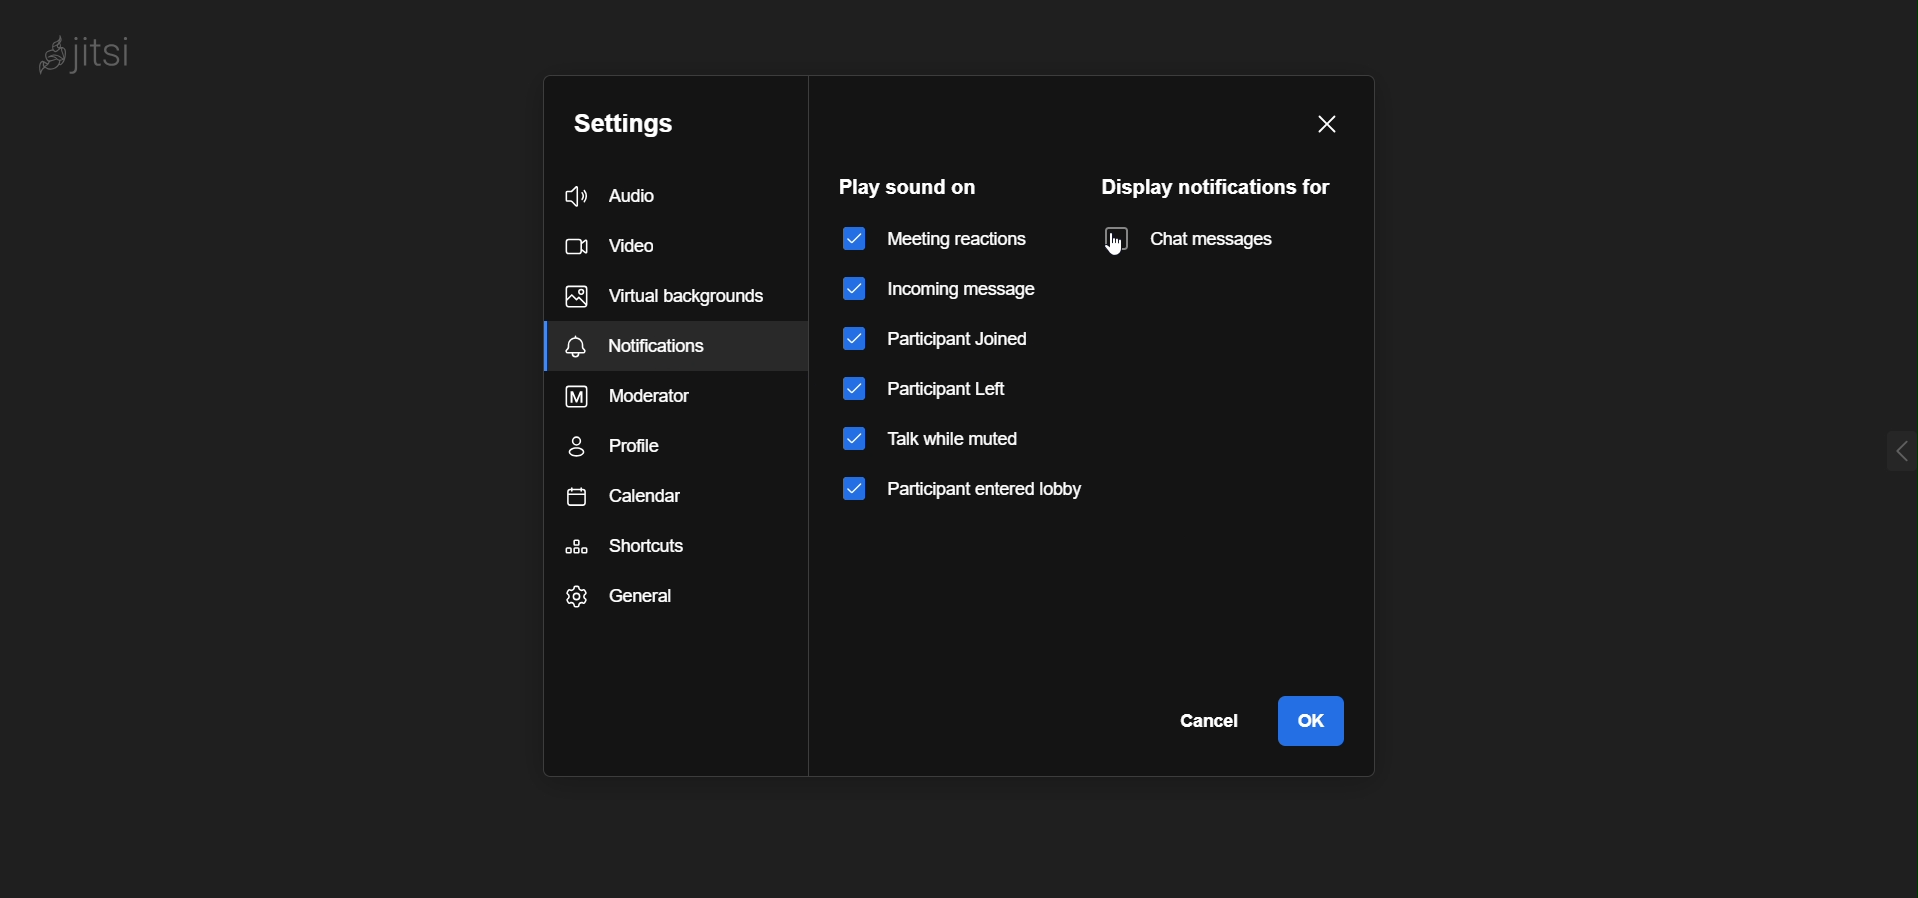  What do you see at coordinates (964, 498) in the screenshot?
I see `participant entered lobby` at bounding box center [964, 498].